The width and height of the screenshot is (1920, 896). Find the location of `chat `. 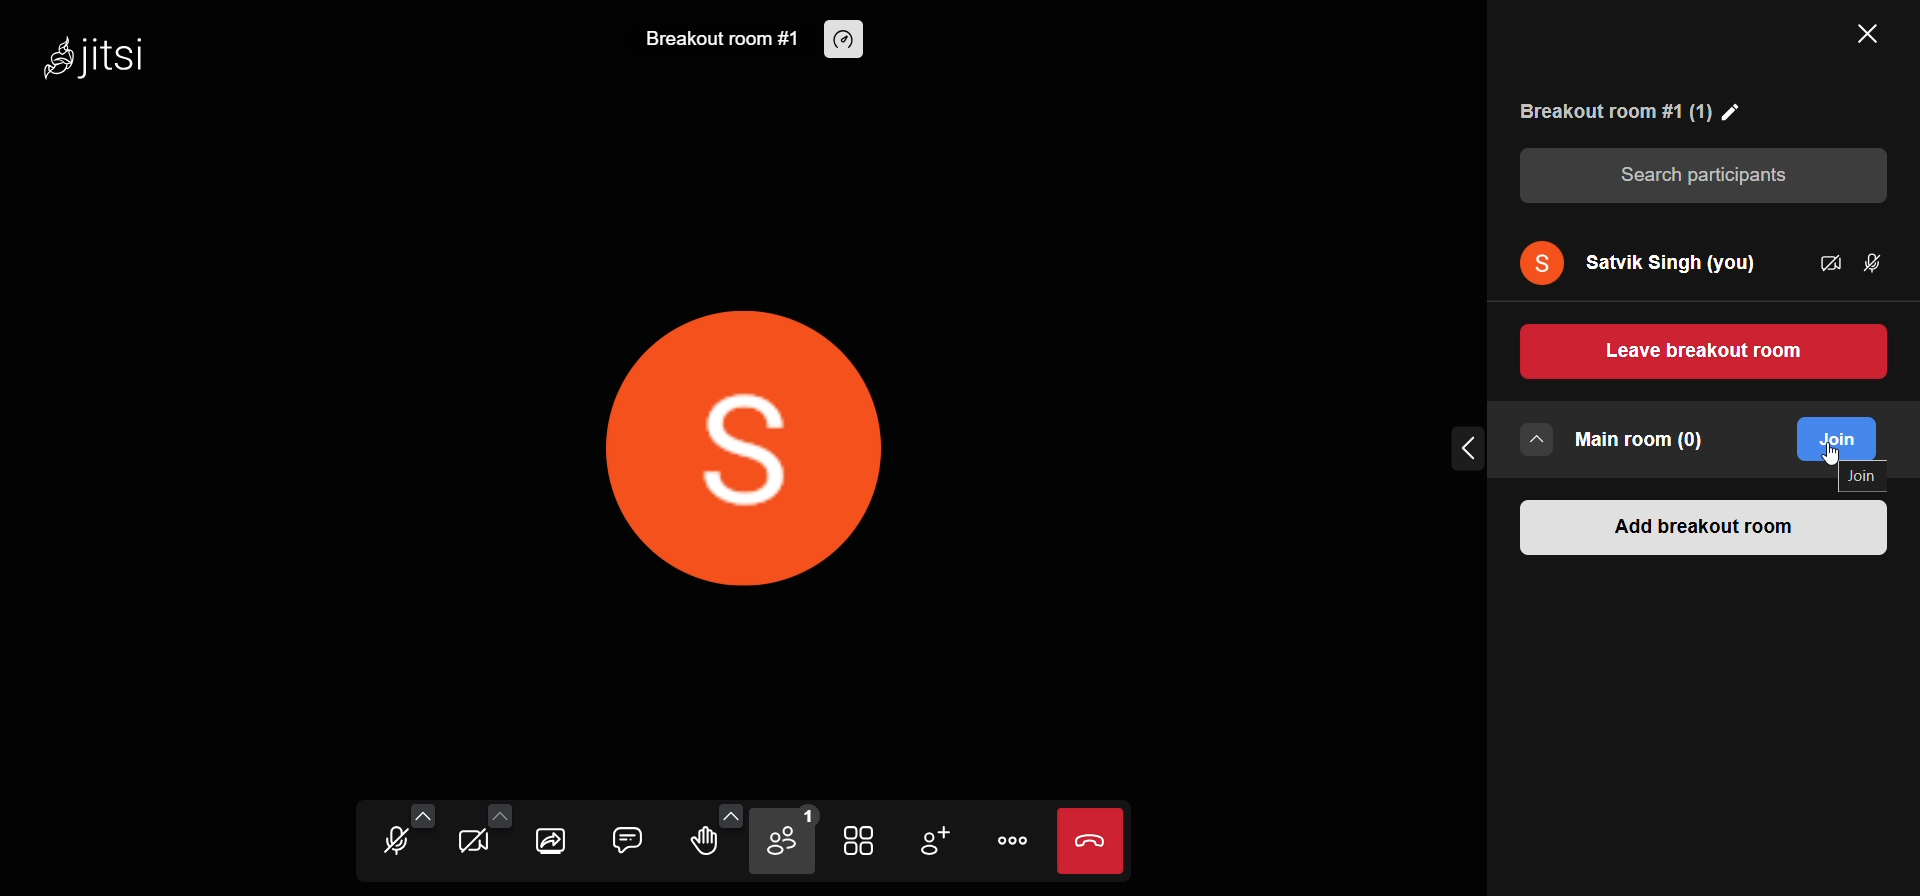

chat  is located at coordinates (625, 843).